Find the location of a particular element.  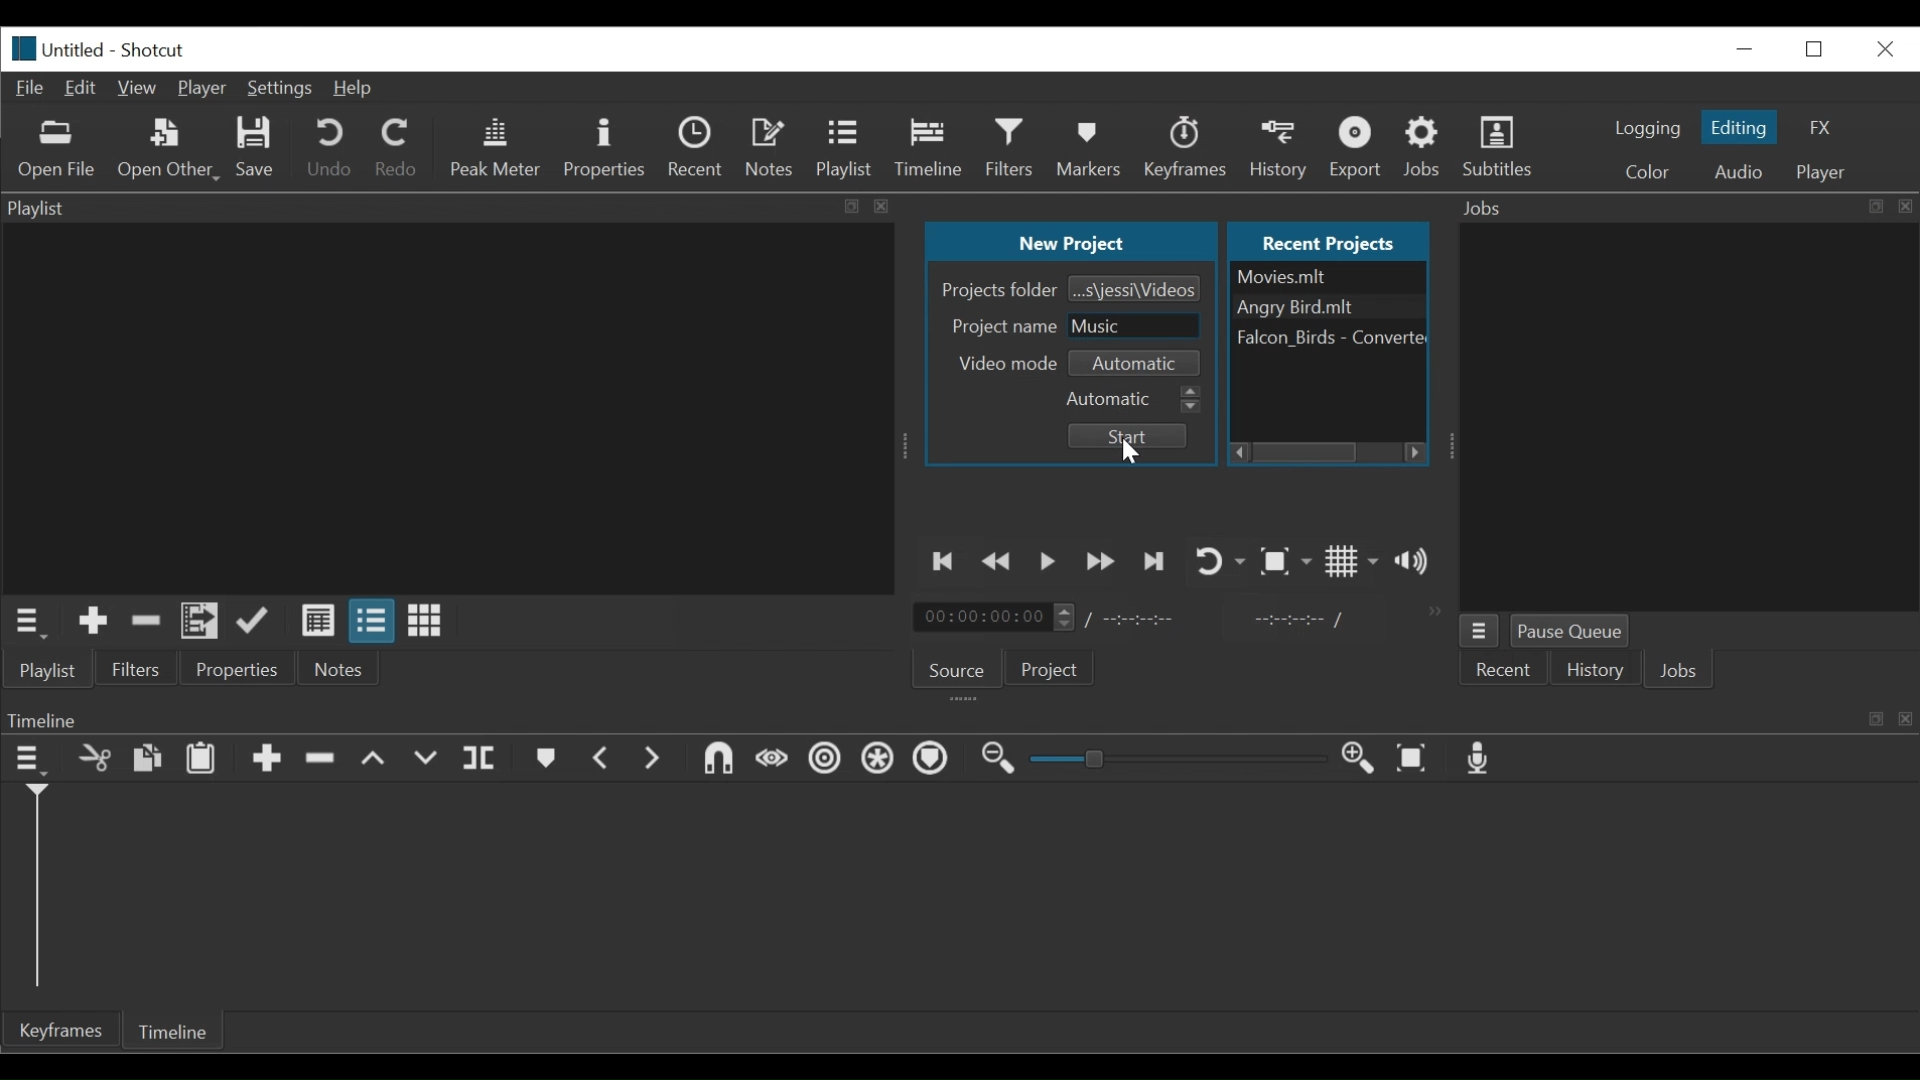

Video mode is located at coordinates (1005, 365).